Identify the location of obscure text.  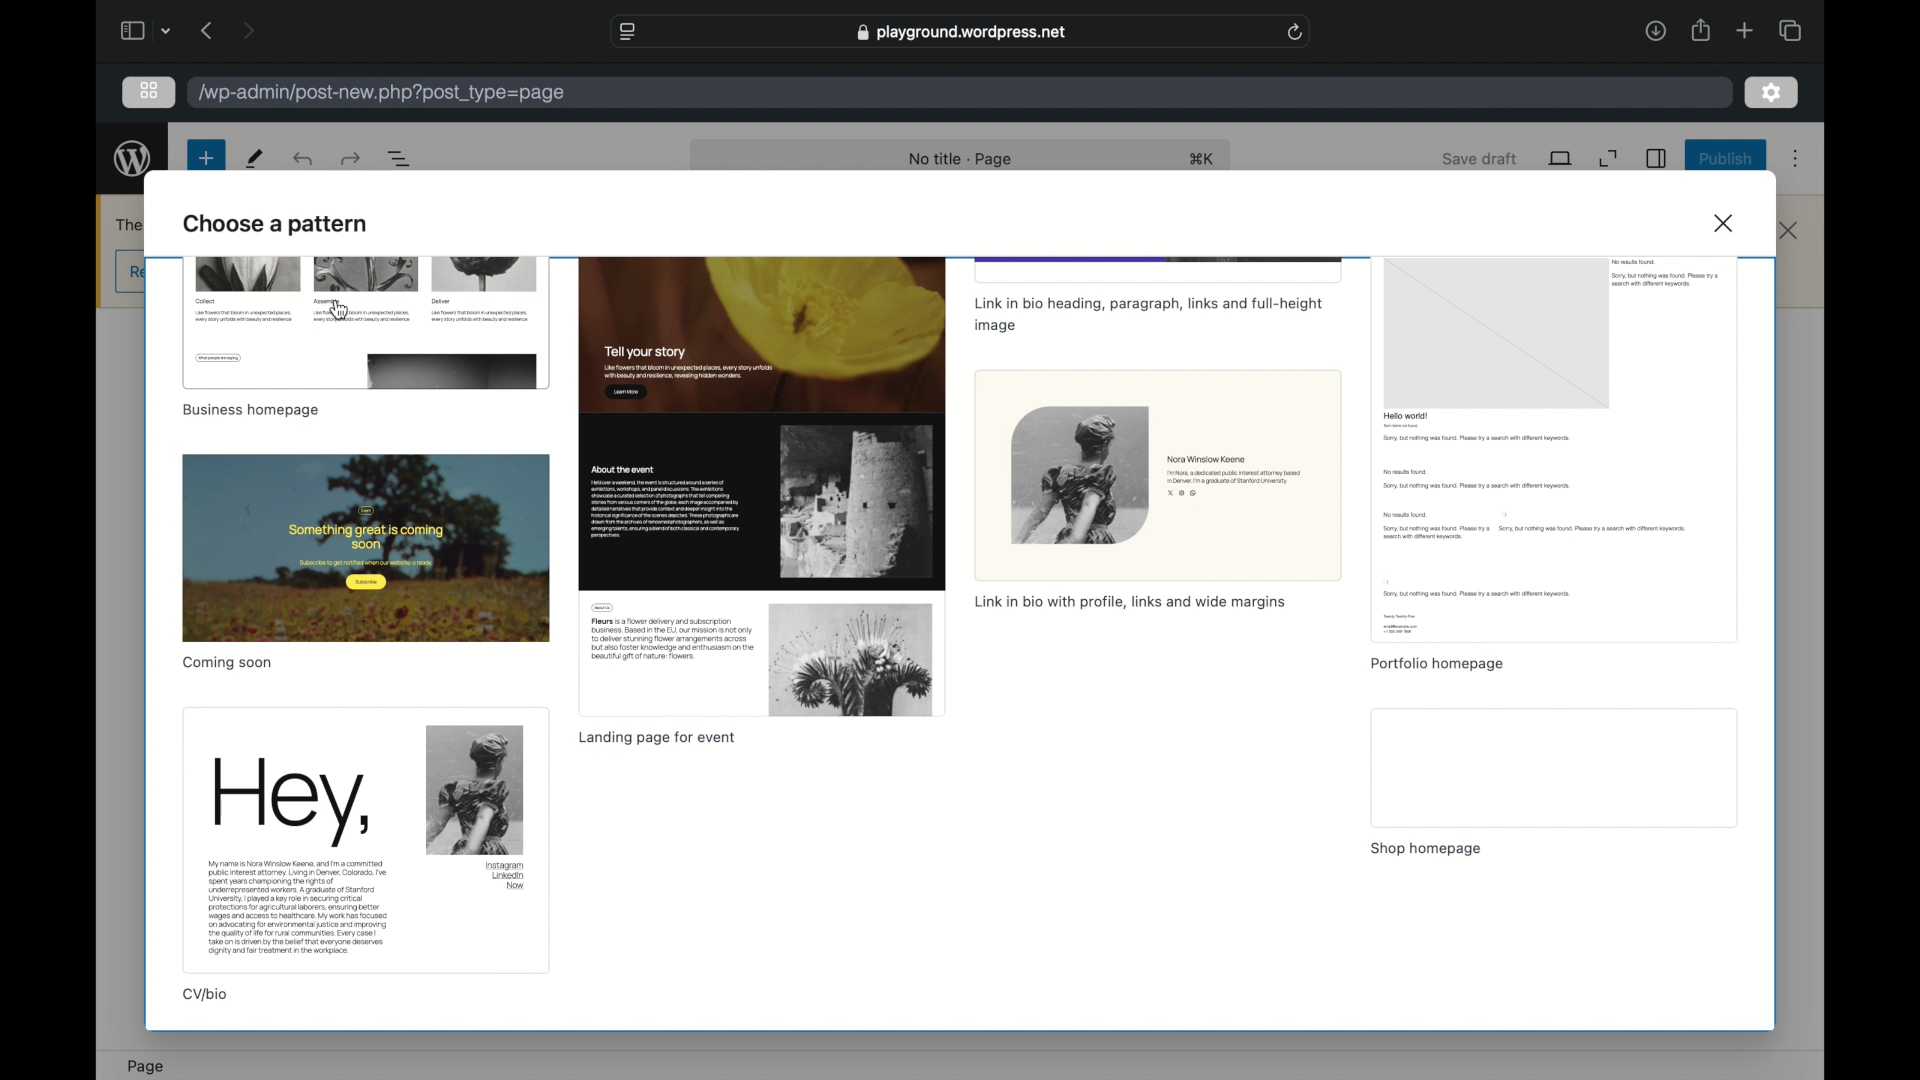
(131, 225).